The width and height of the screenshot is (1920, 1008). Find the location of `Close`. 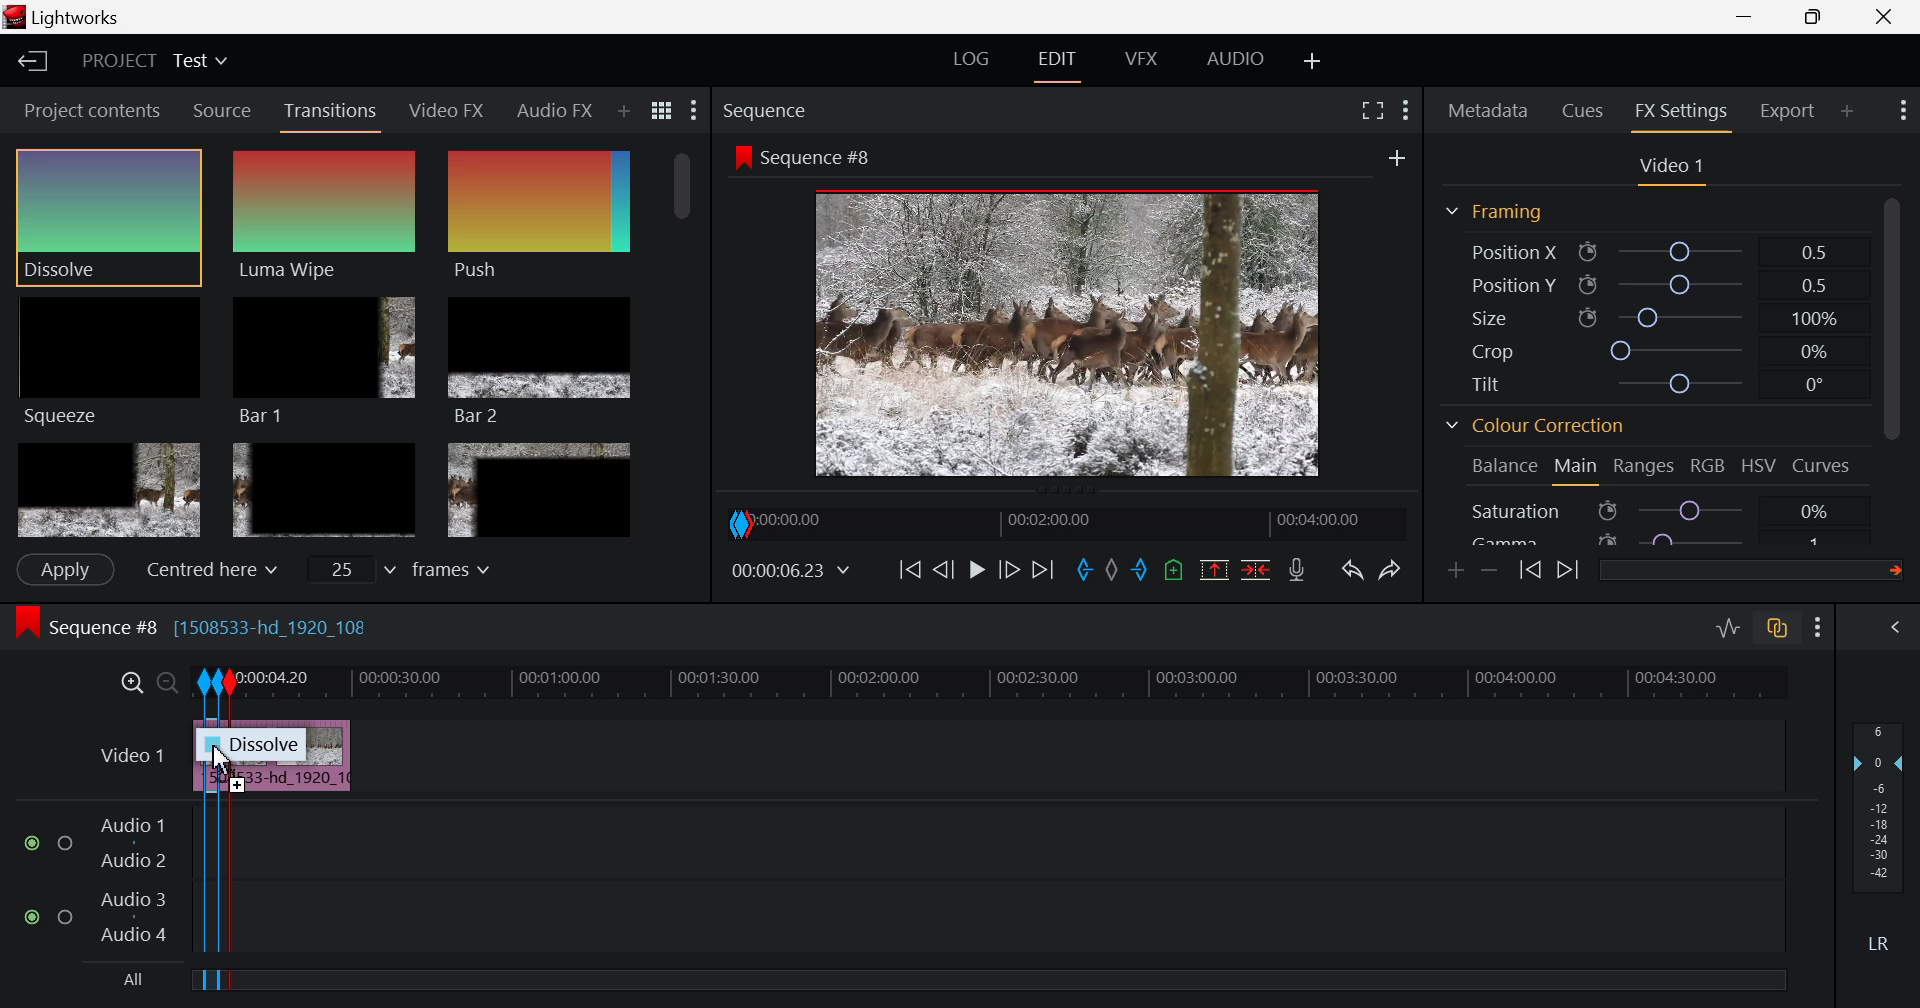

Close is located at coordinates (1880, 17).